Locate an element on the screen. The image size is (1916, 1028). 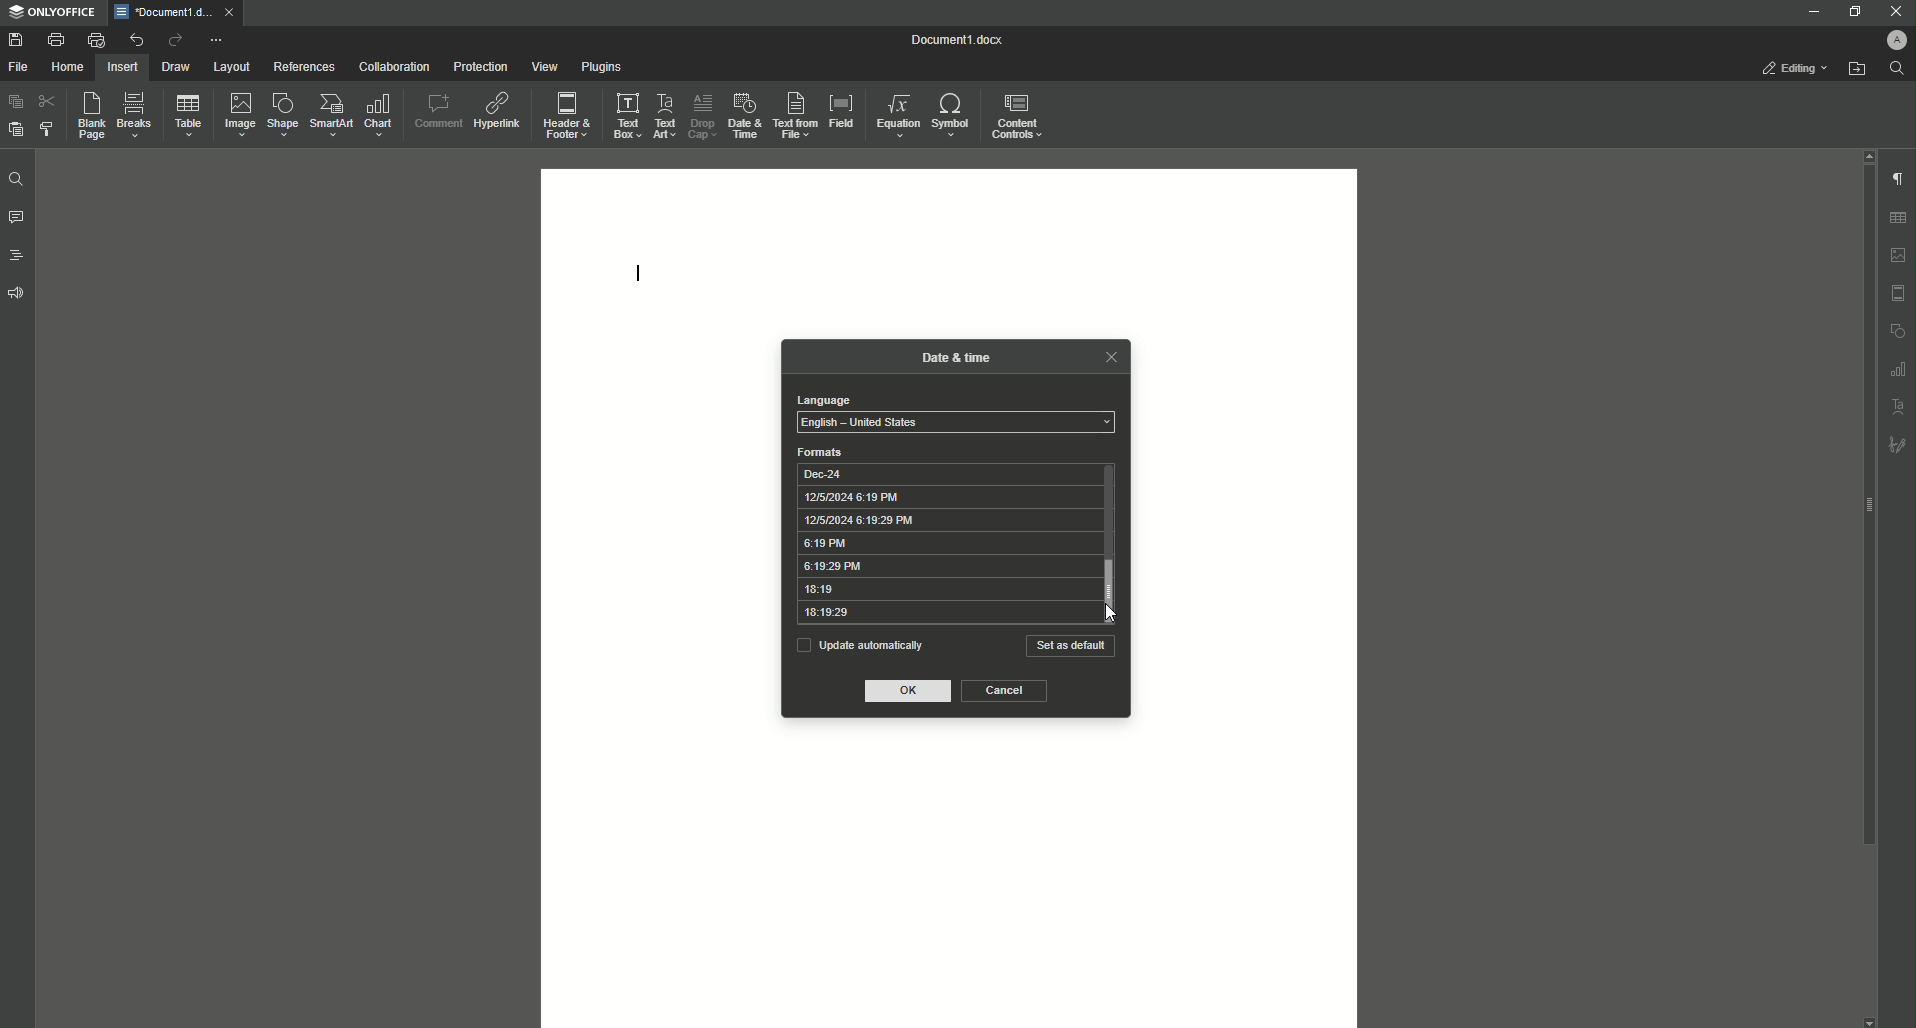
Text From File is located at coordinates (796, 116).